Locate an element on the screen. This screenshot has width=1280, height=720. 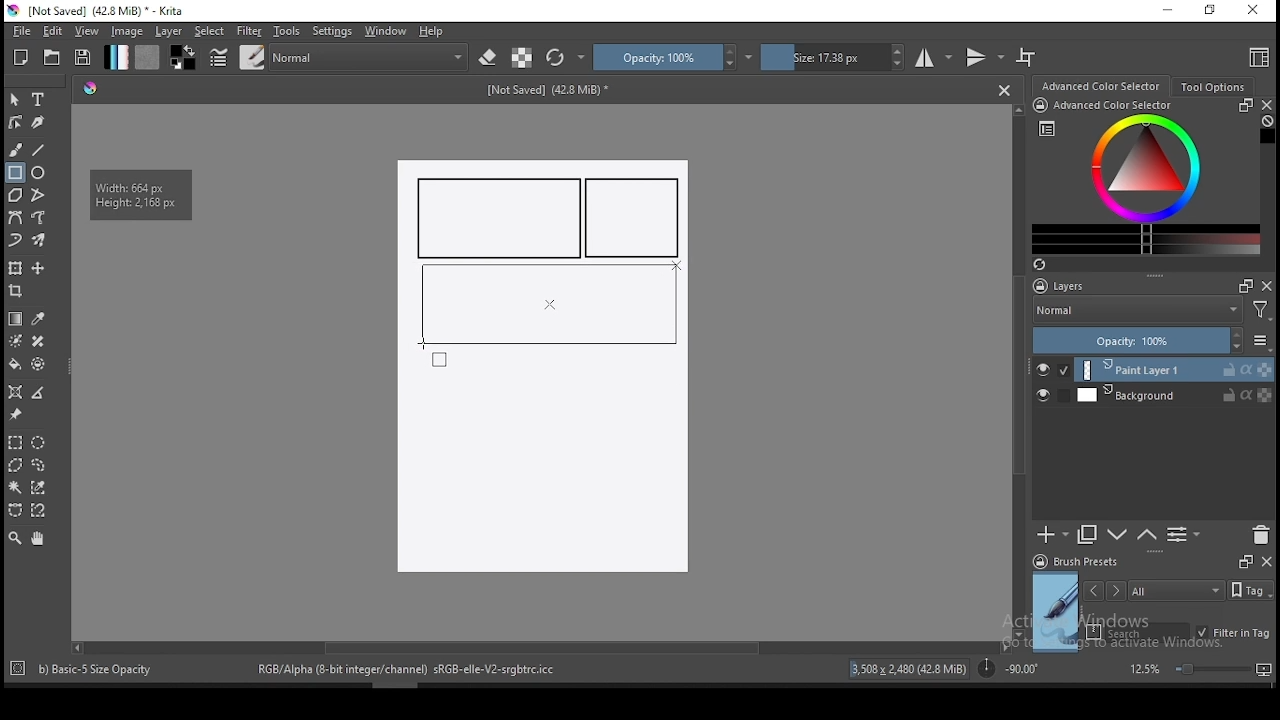
Refresh is located at coordinates (1047, 266).